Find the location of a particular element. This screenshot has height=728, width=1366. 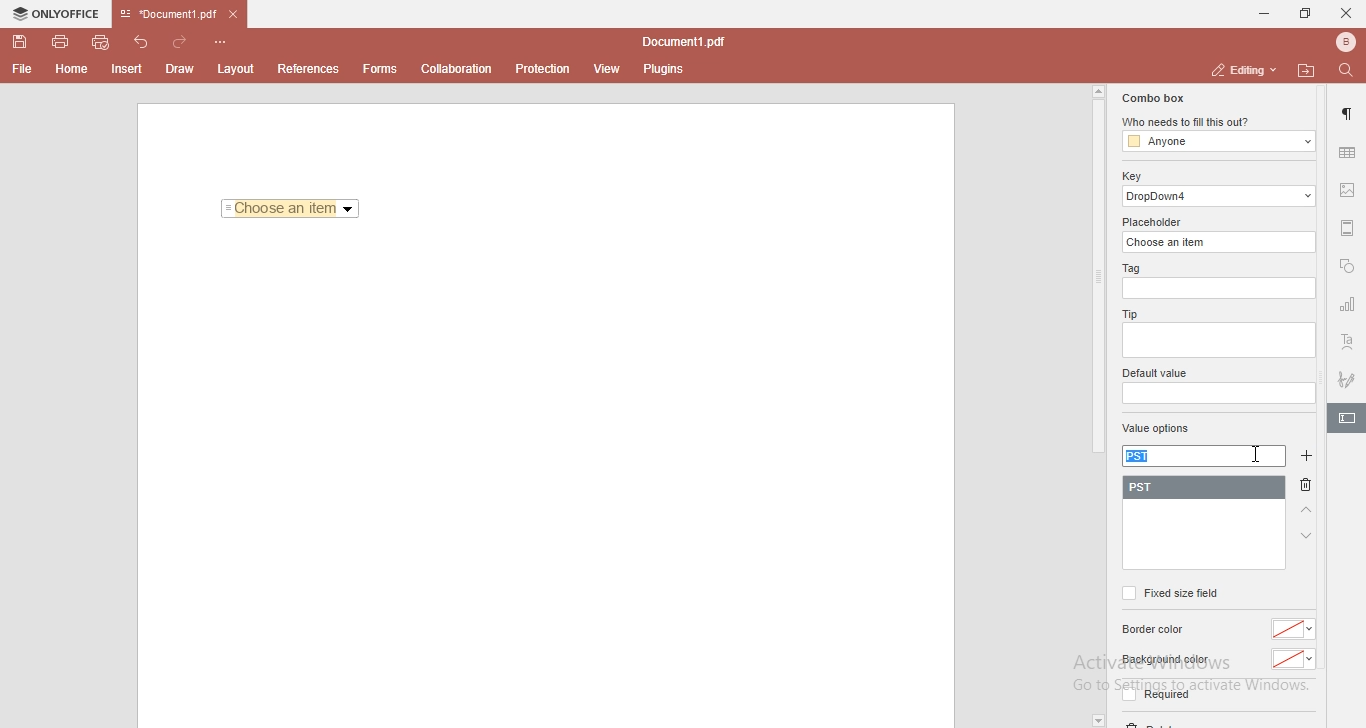

layout is located at coordinates (239, 69).